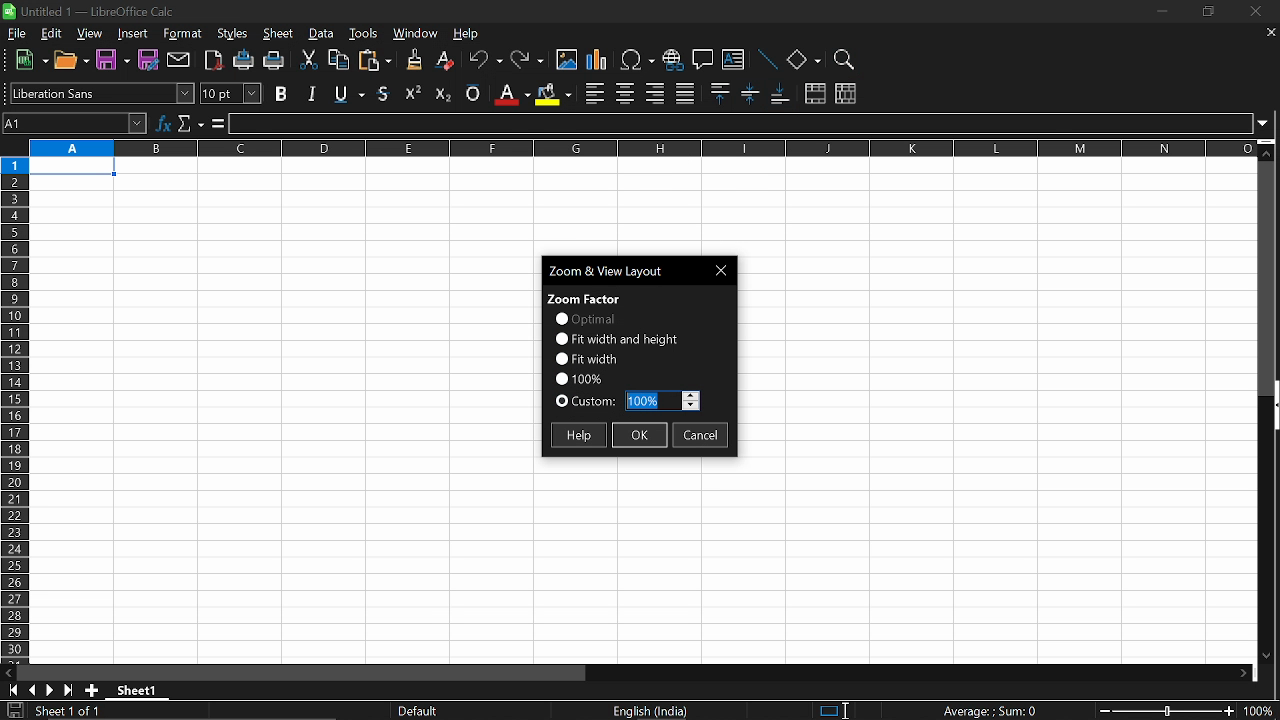 The width and height of the screenshot is (1280, 720). Describe the element at coordinates (182, 35) in the screenshot. I see `format` at that location.